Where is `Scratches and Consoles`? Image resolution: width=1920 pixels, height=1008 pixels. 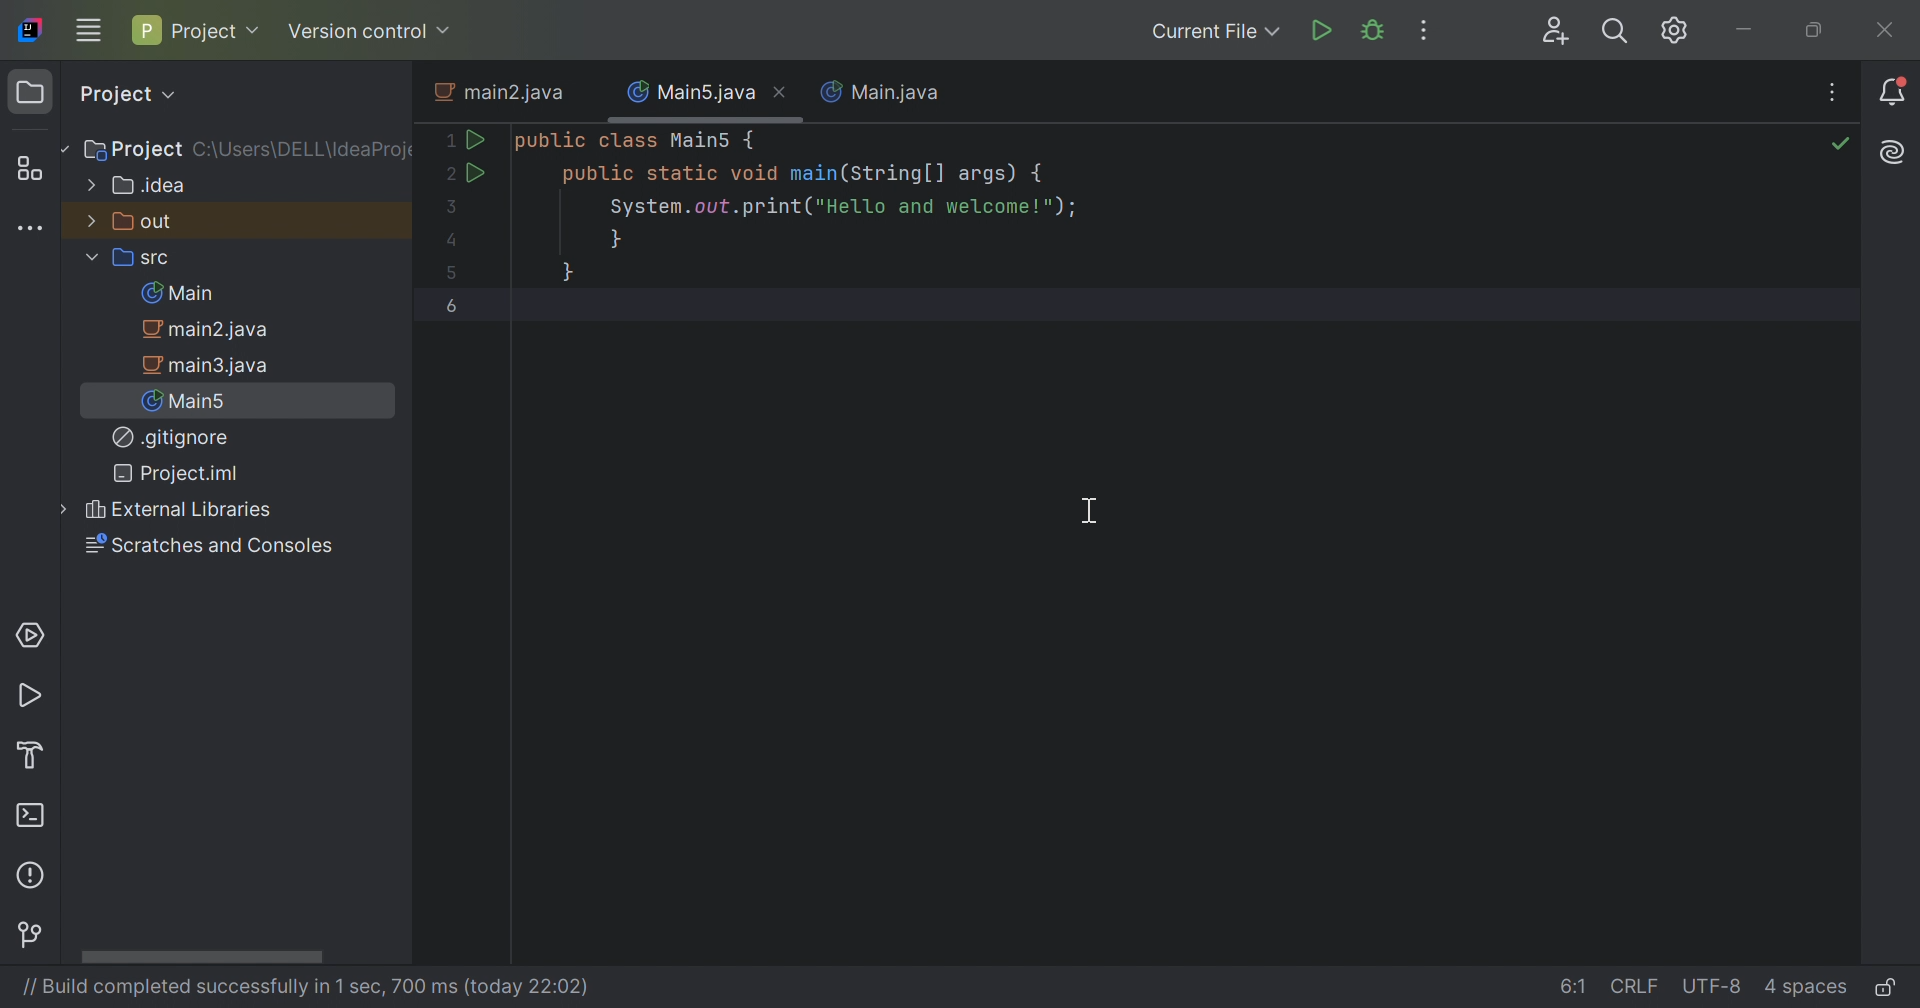 Scratches and Consoles is located at coordinates (208, 547).